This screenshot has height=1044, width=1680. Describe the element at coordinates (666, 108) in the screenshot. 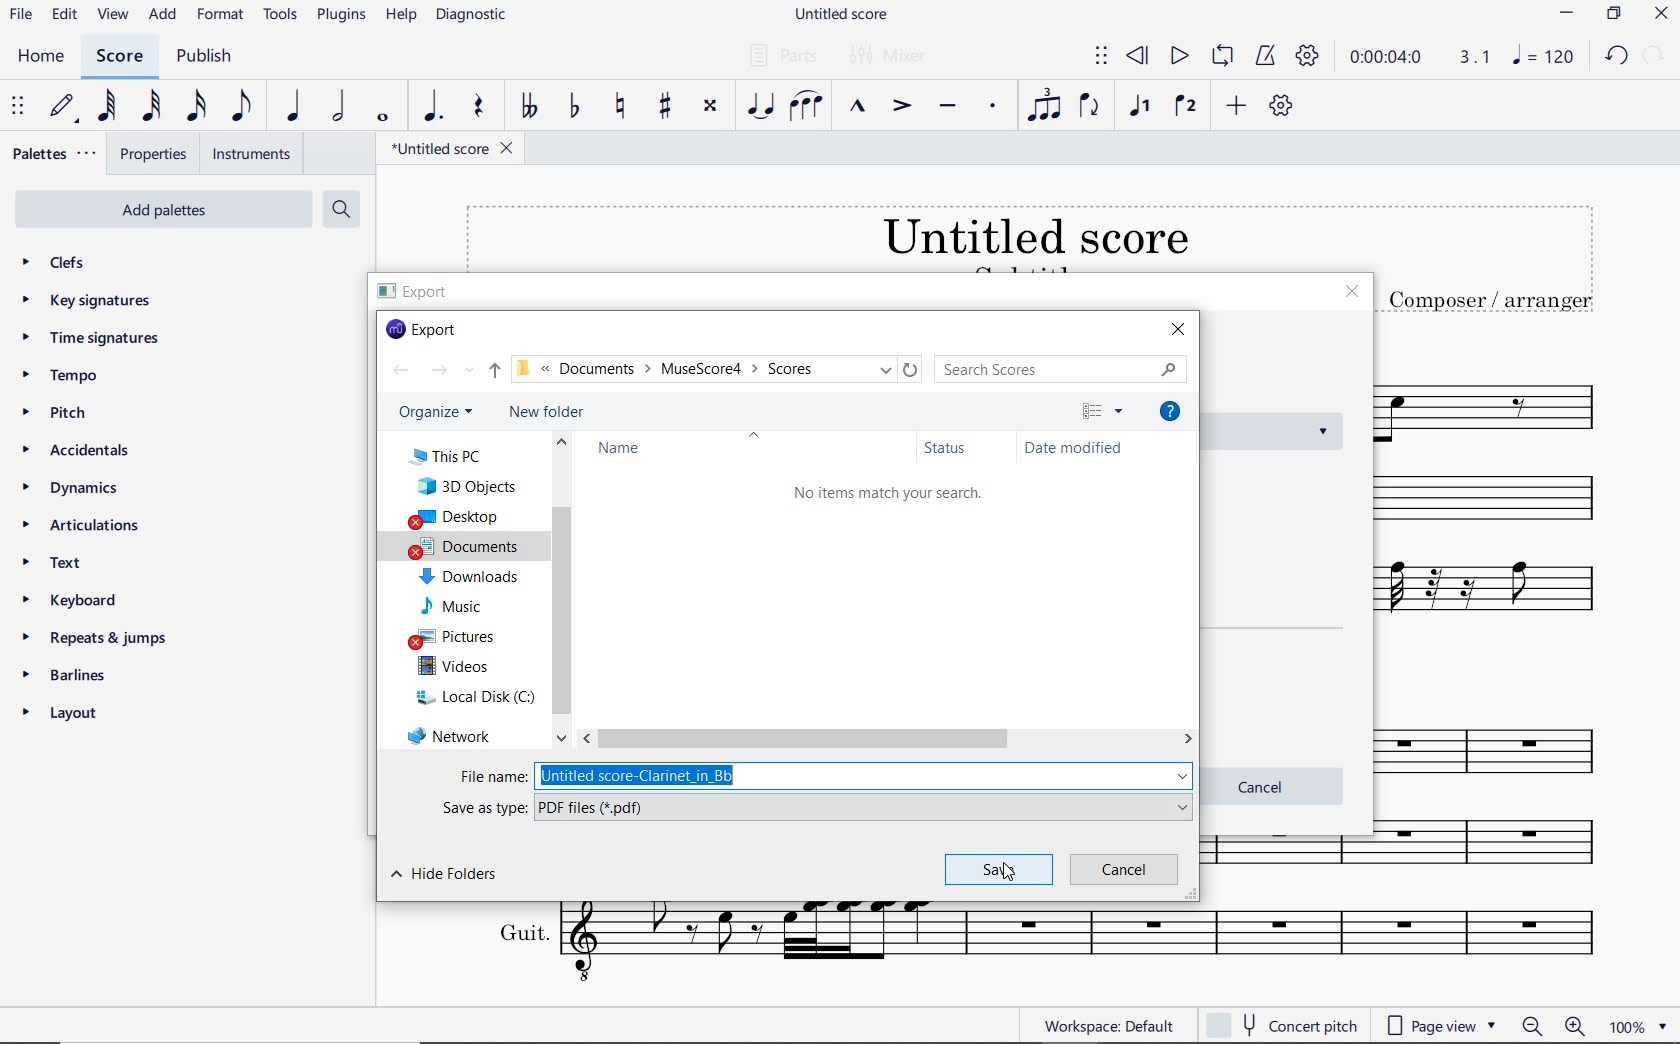

I see `TOGGLE SHARP` at that location.